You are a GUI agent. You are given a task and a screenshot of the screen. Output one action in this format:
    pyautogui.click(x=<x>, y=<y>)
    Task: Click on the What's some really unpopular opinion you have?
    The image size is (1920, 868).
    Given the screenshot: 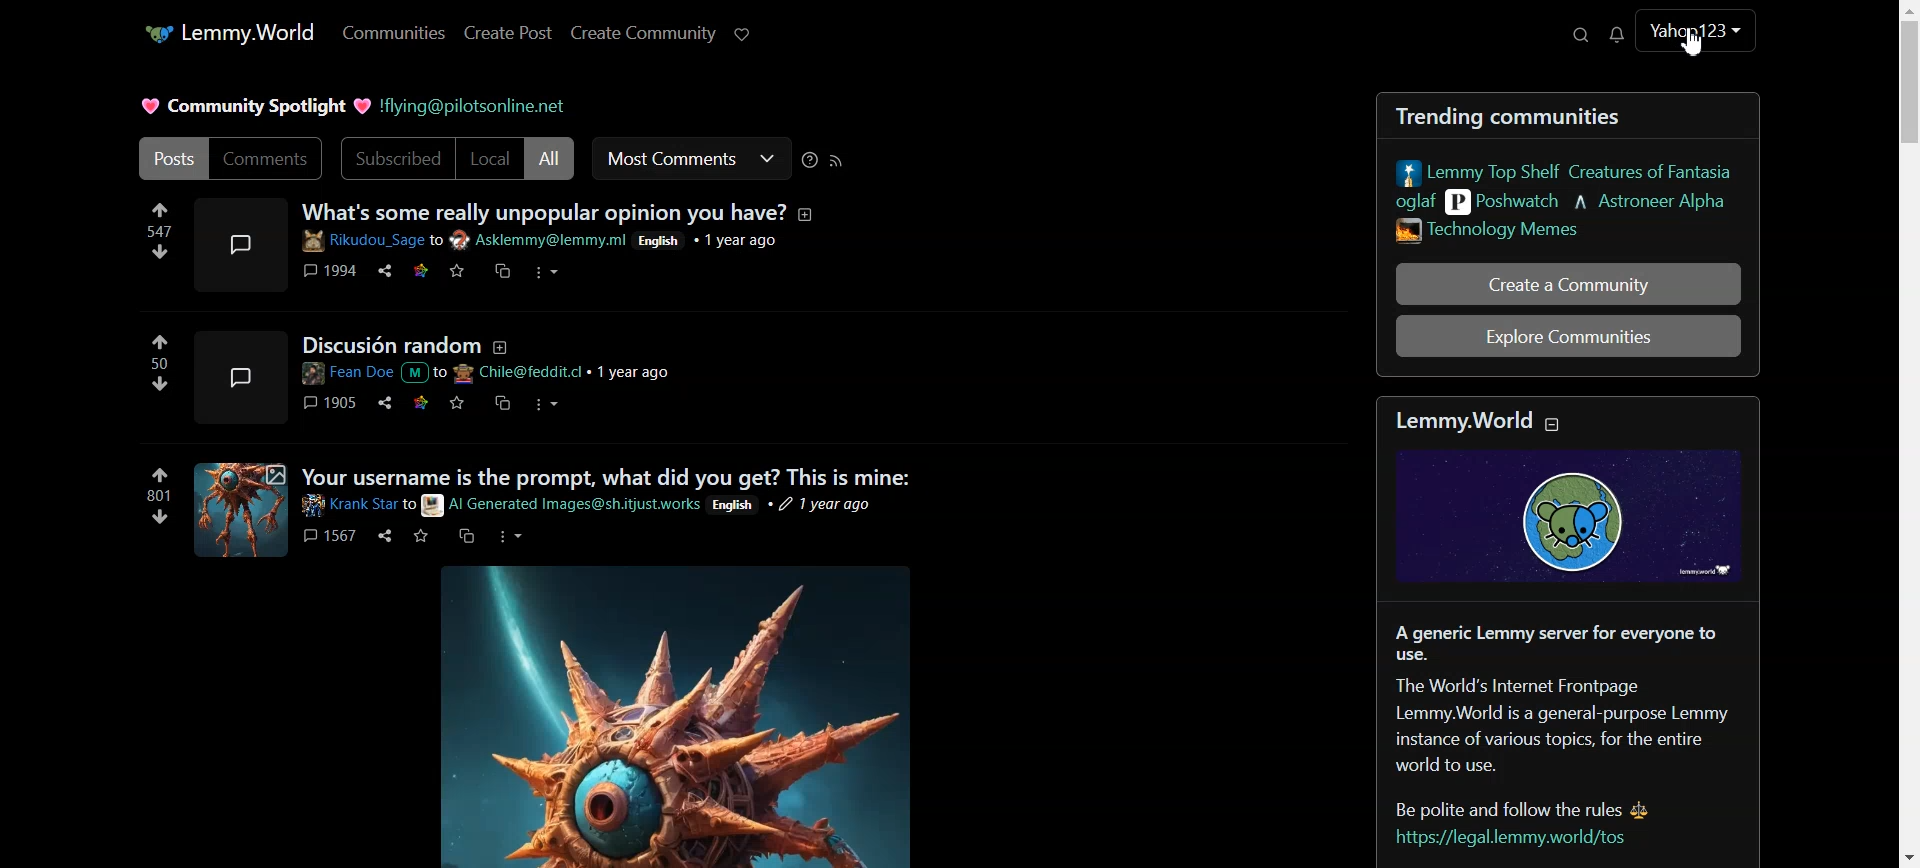 What is the action you would take?
    pyautogui.click(x=478, y=252)
    